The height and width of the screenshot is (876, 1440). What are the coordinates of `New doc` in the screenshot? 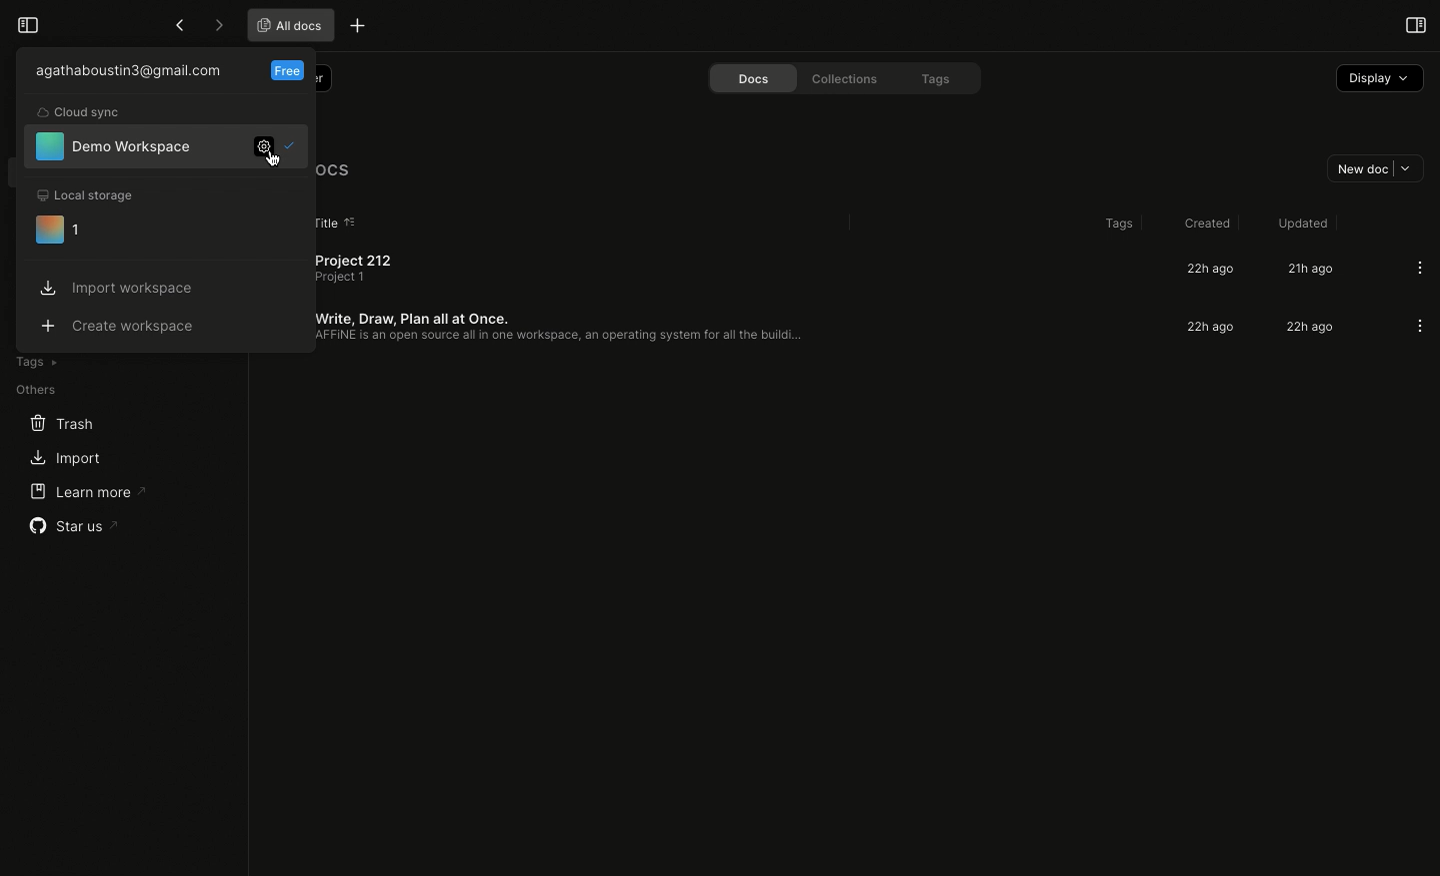 It's located at (1371, 167).